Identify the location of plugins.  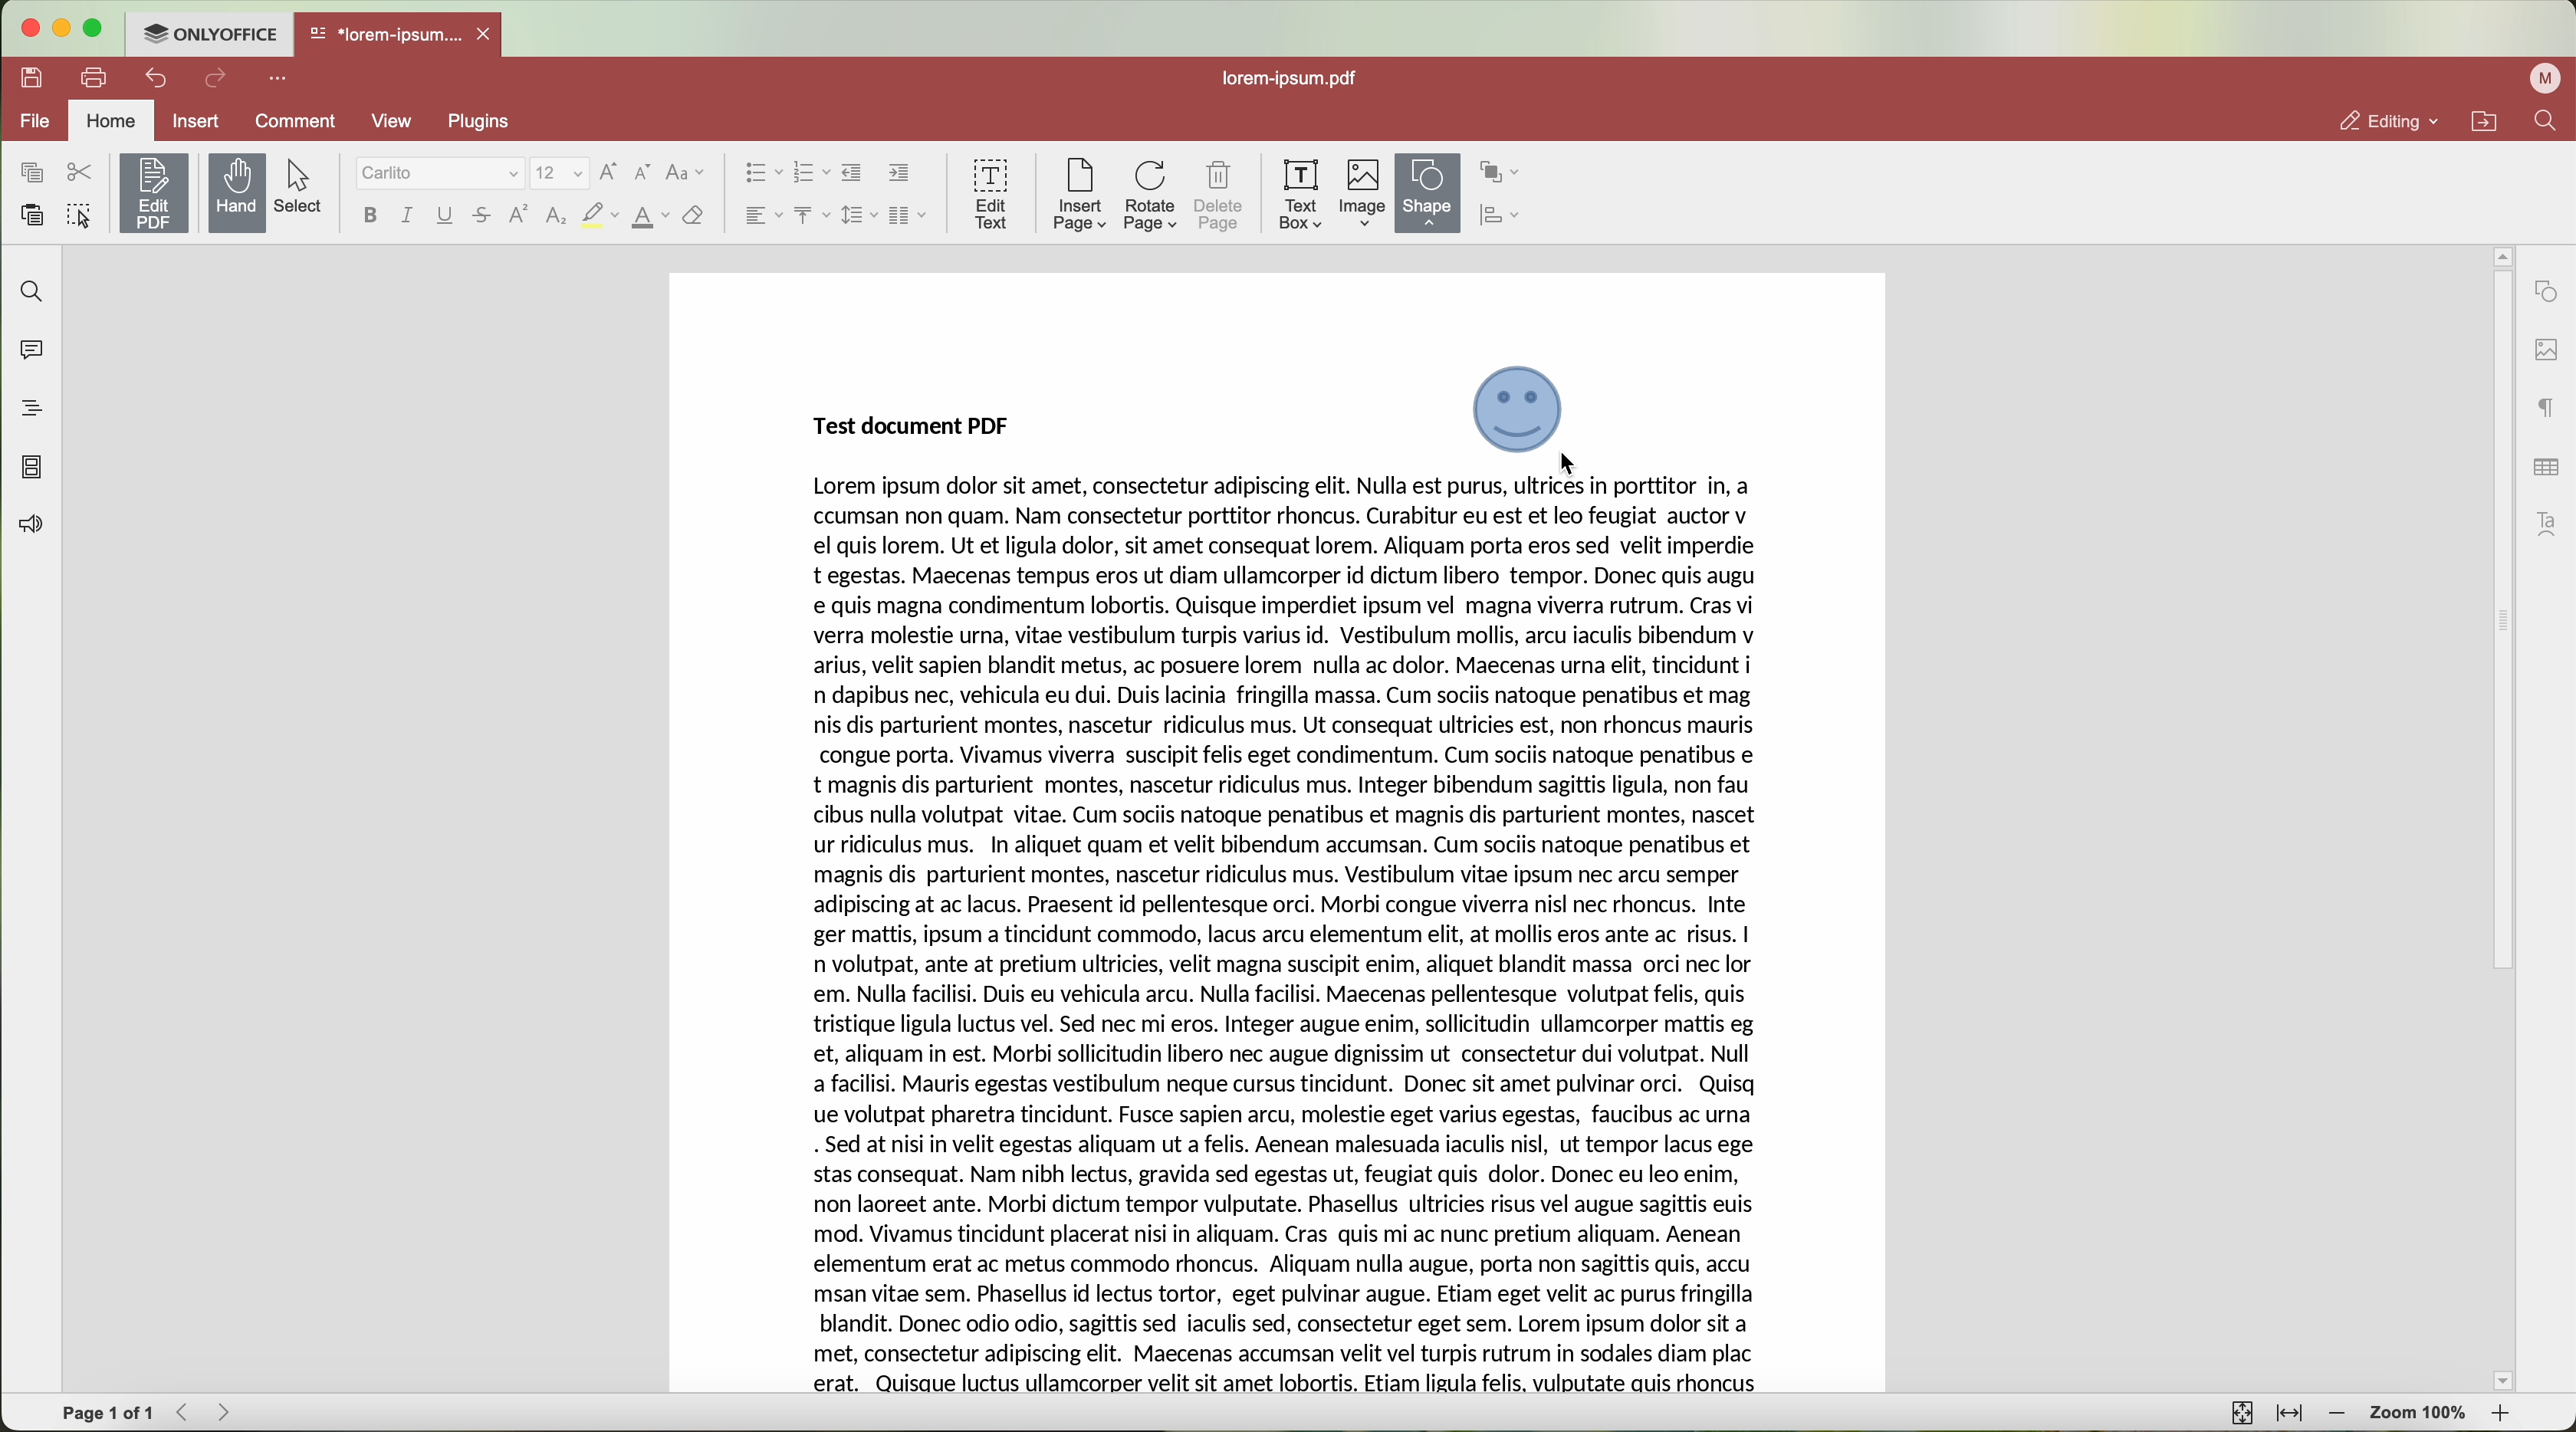
(503, 122).